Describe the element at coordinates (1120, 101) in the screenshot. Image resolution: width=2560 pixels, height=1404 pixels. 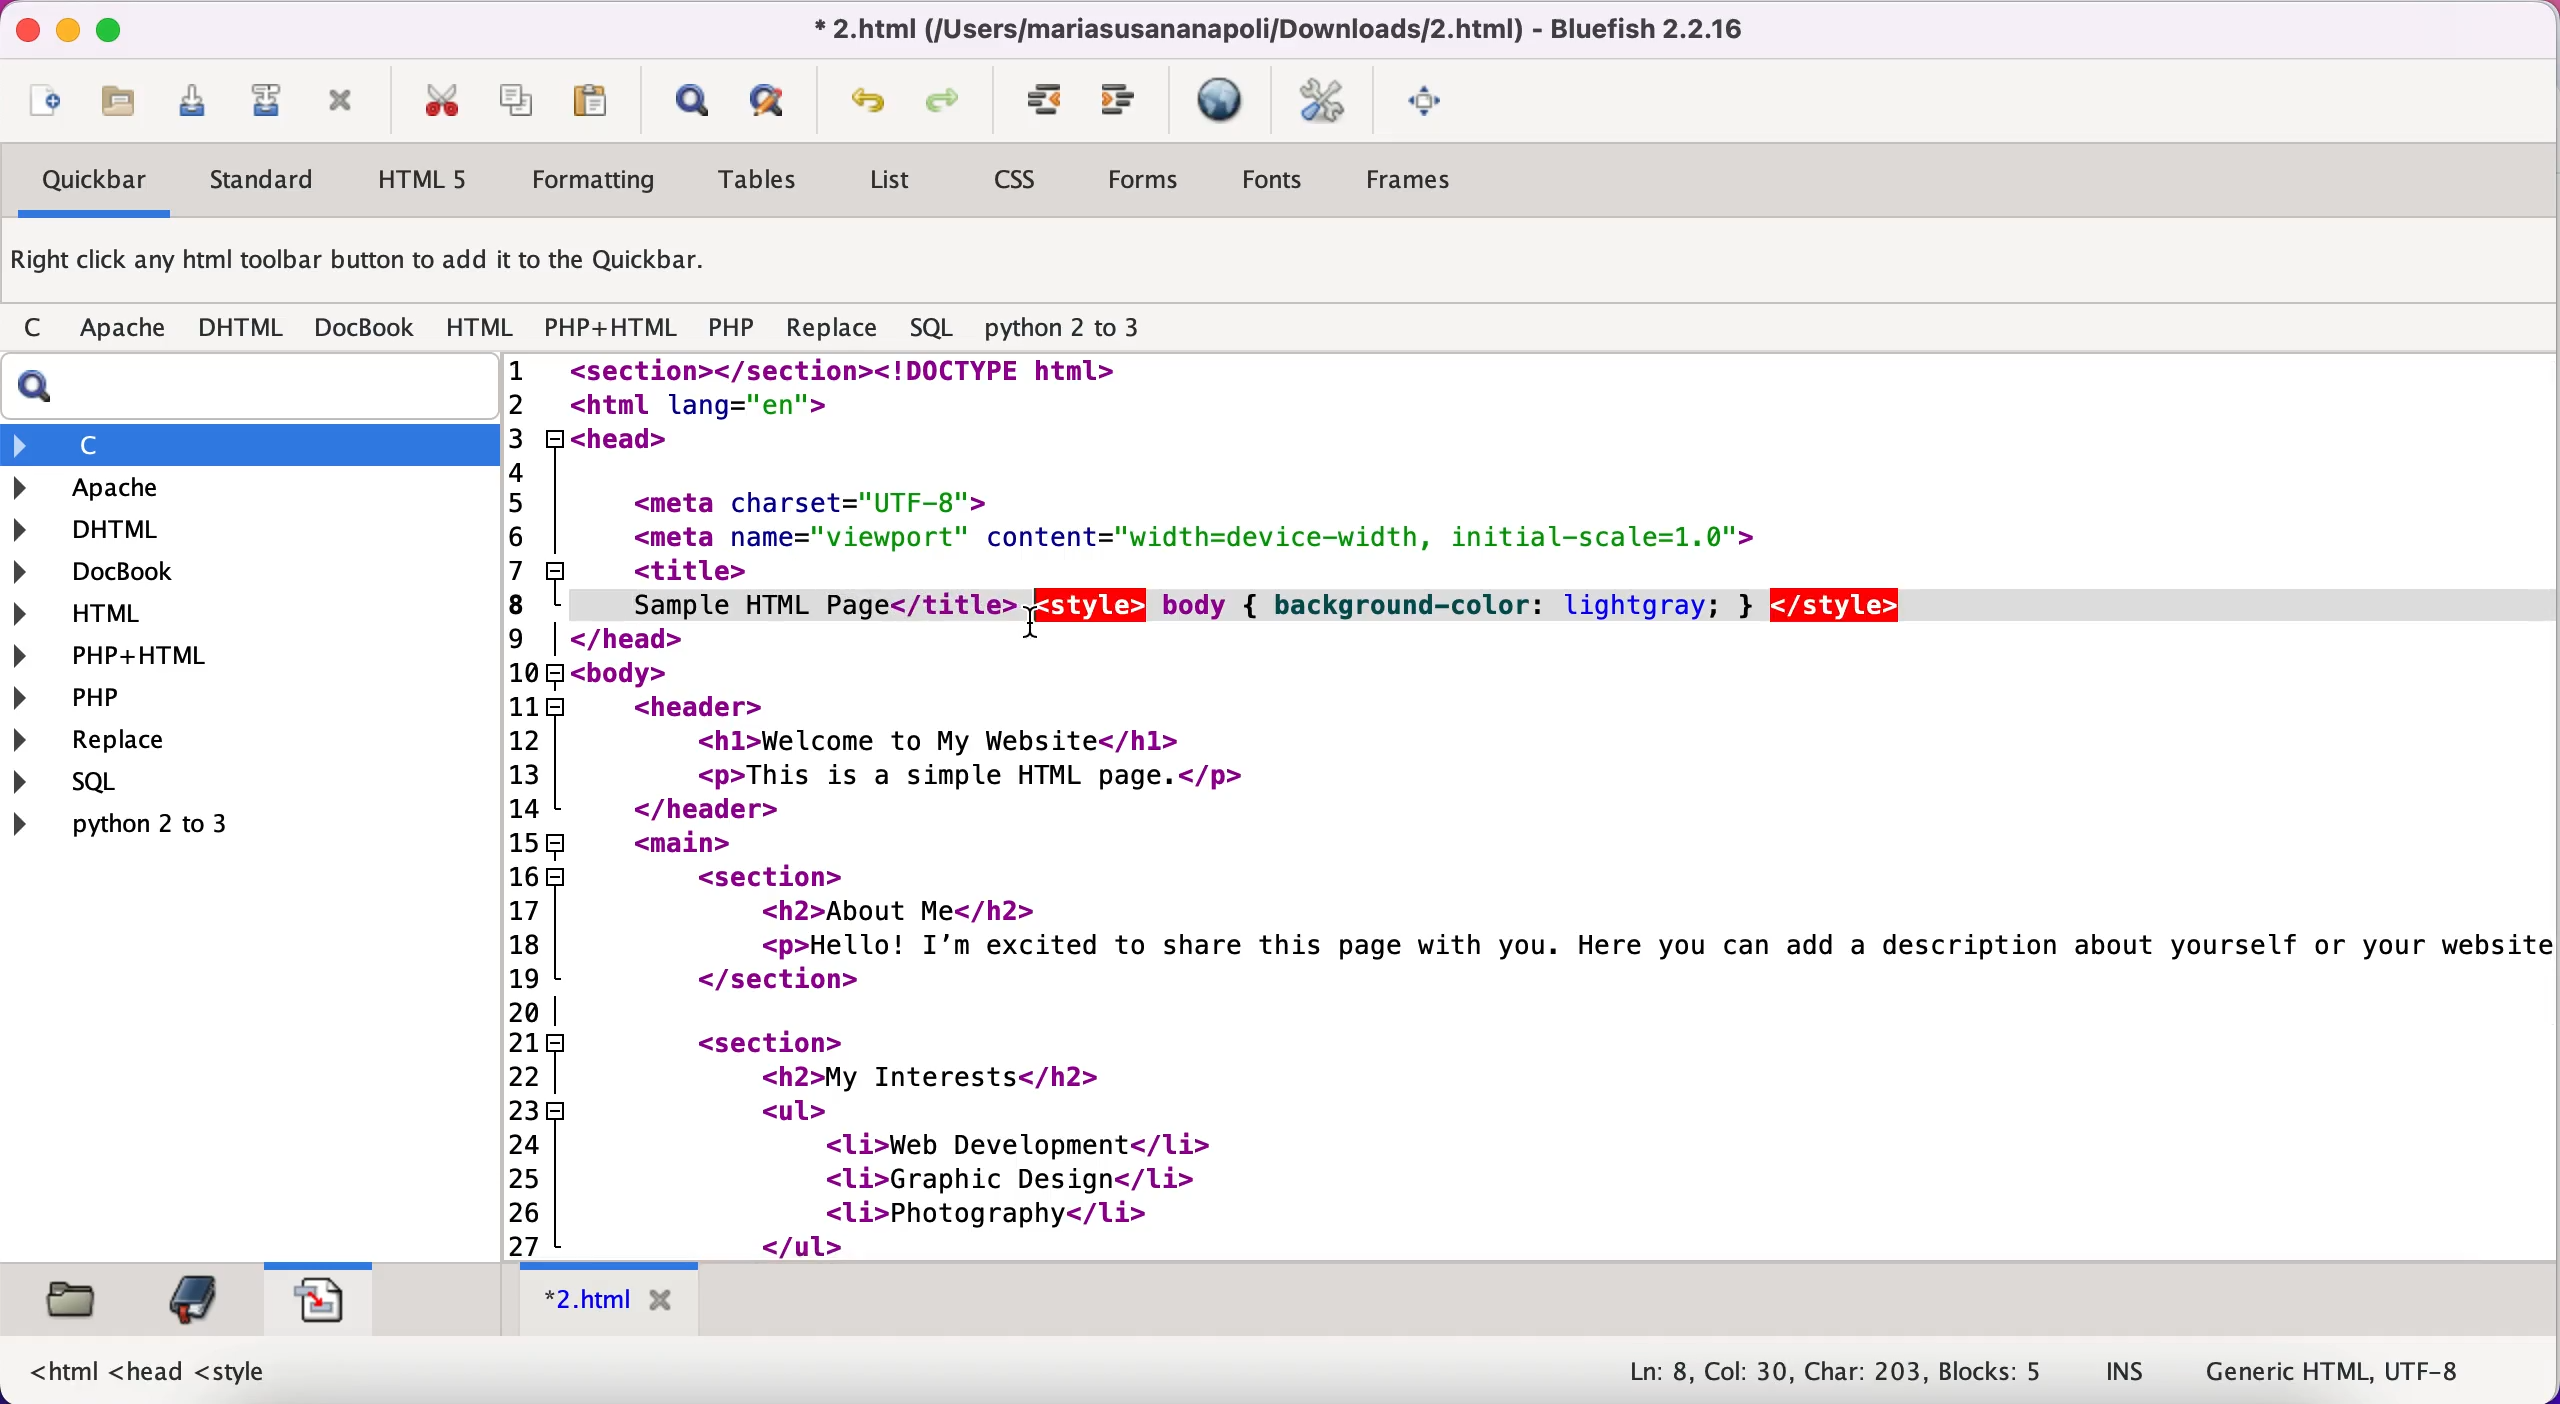
I see `unindent` at that location.